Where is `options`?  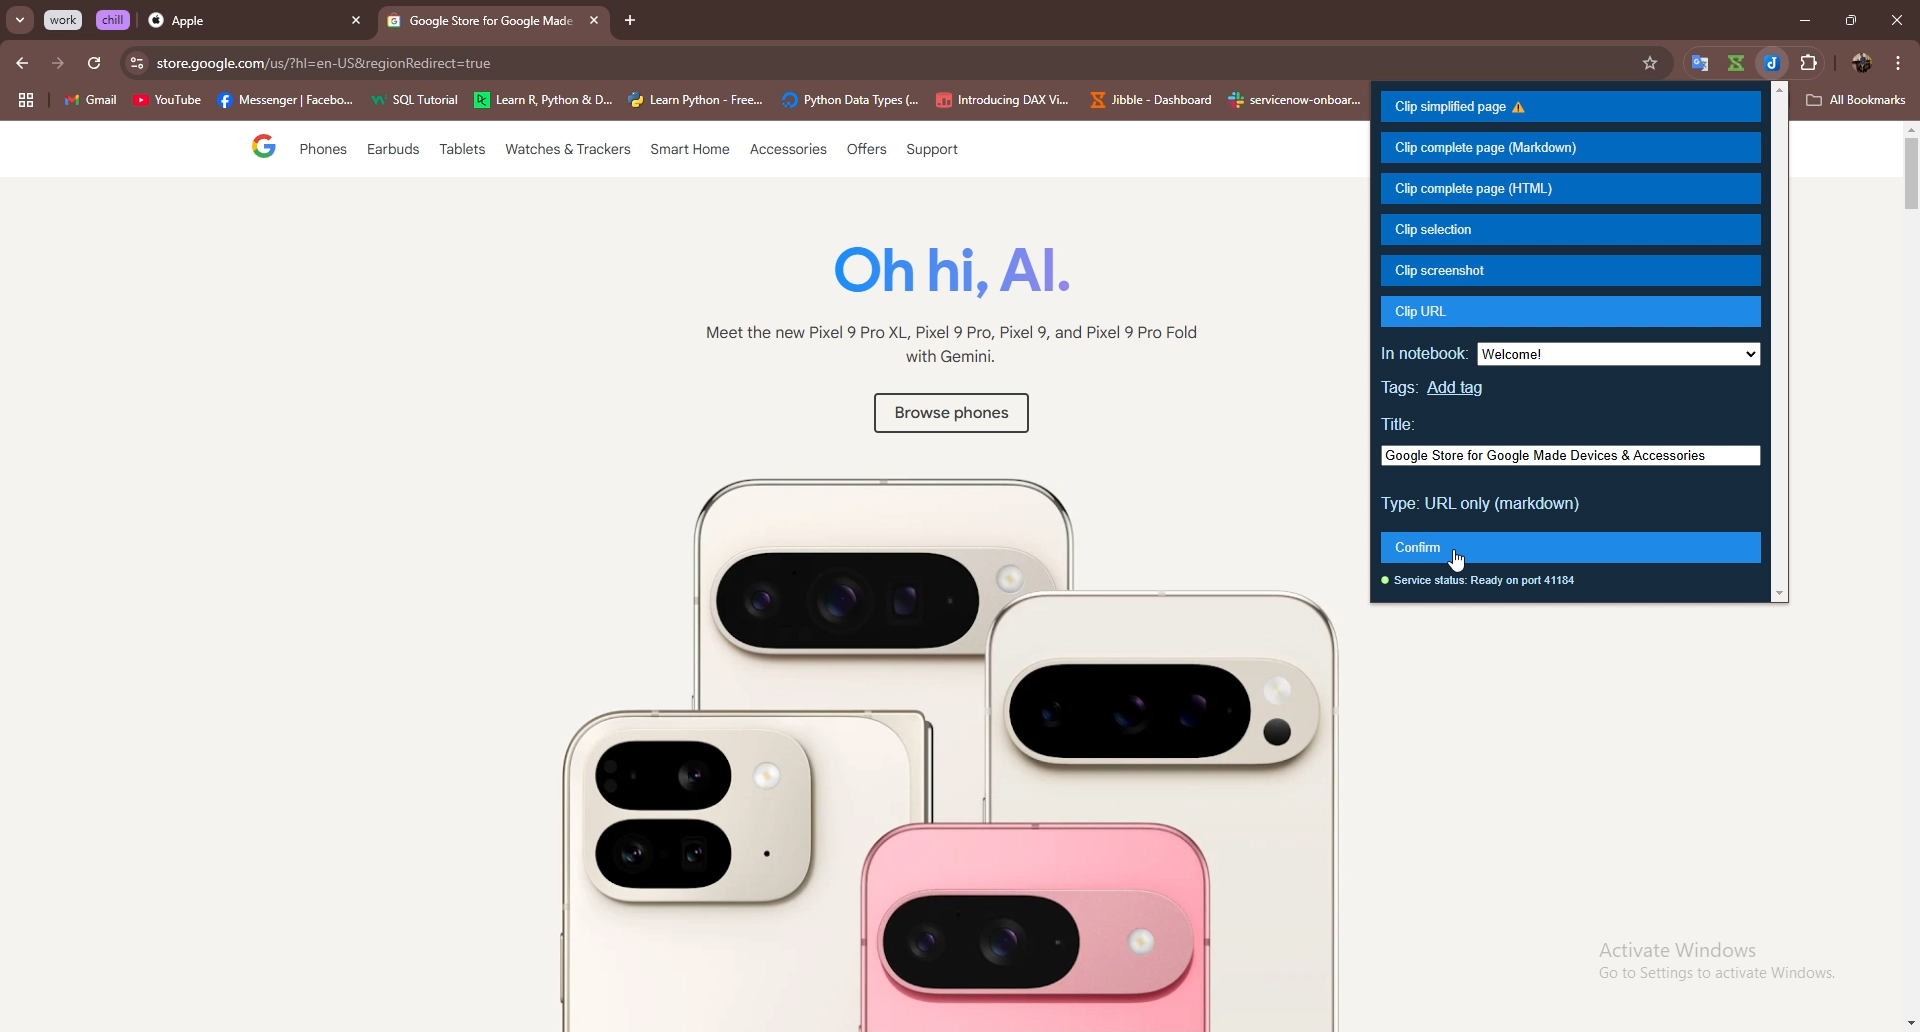
options is located at coordinates (1899, 62).